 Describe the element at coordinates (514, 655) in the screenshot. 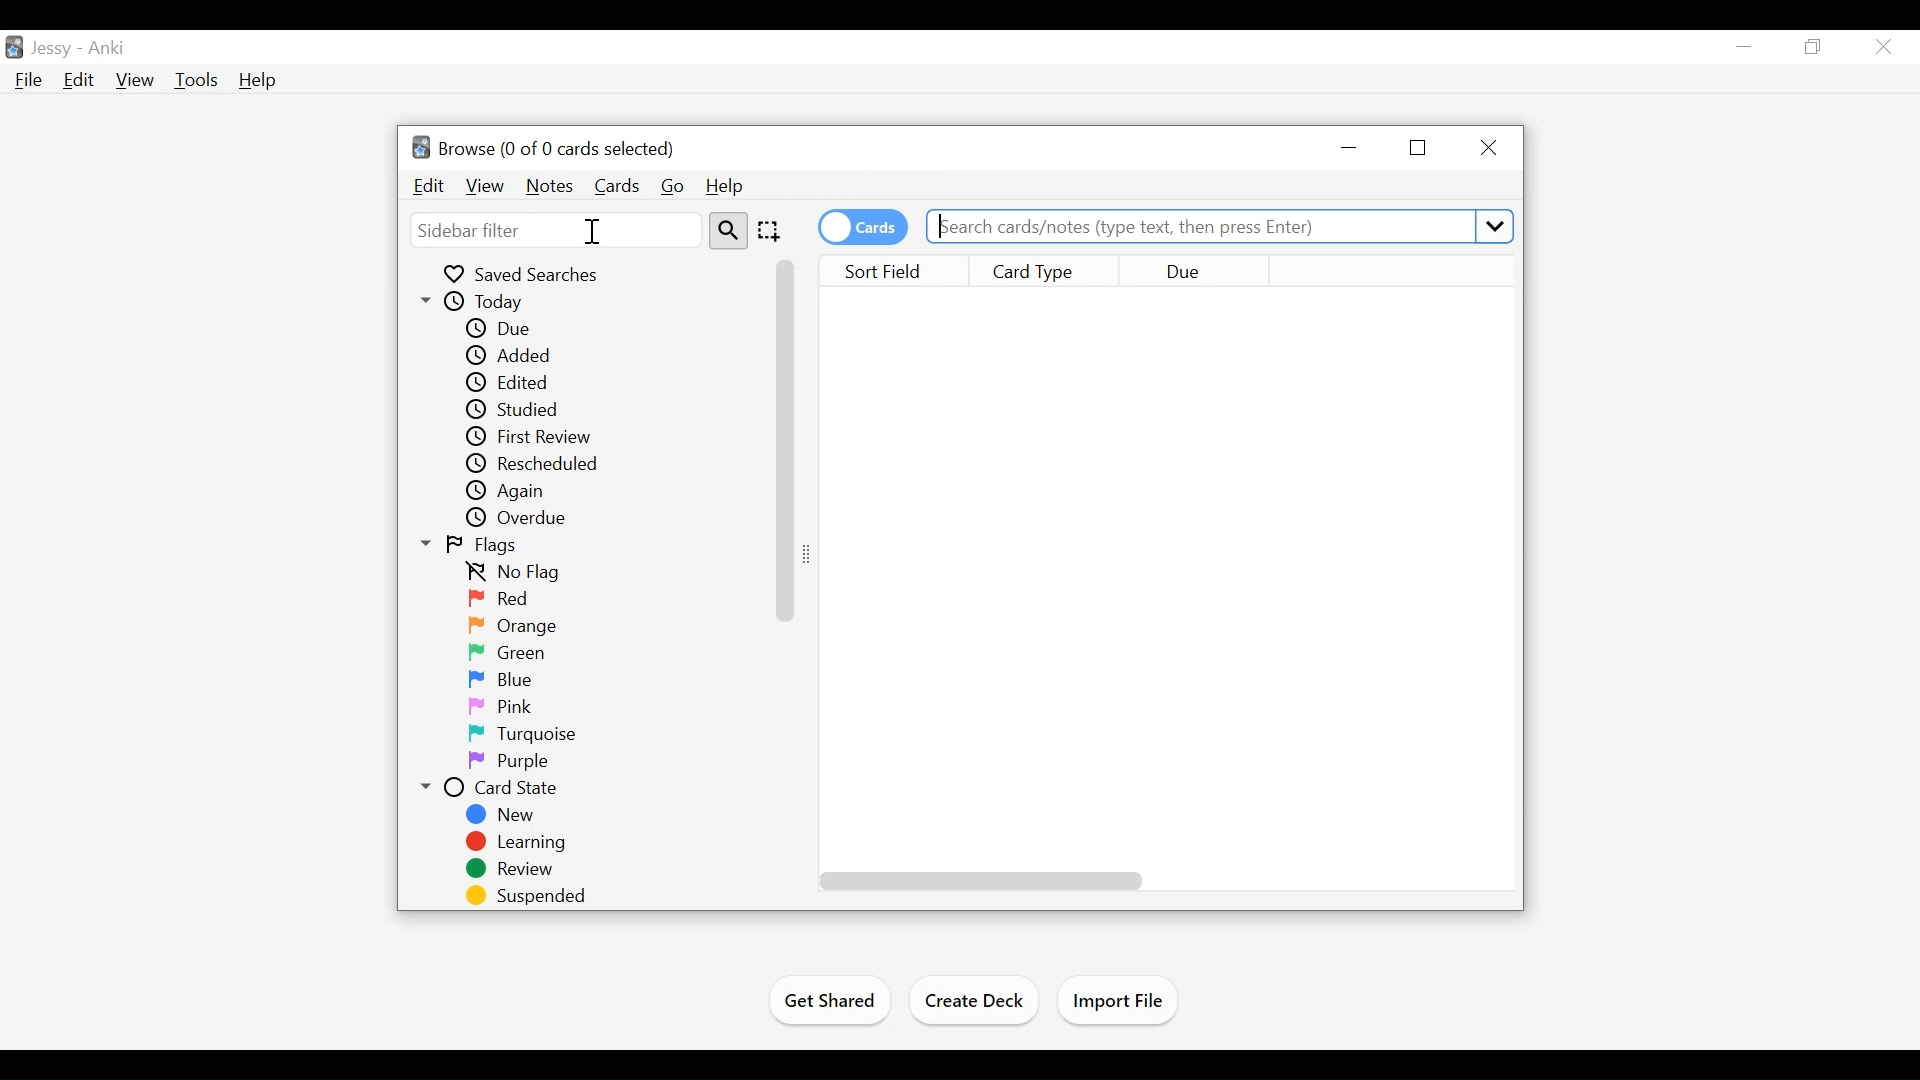

I see `Green` at that location.